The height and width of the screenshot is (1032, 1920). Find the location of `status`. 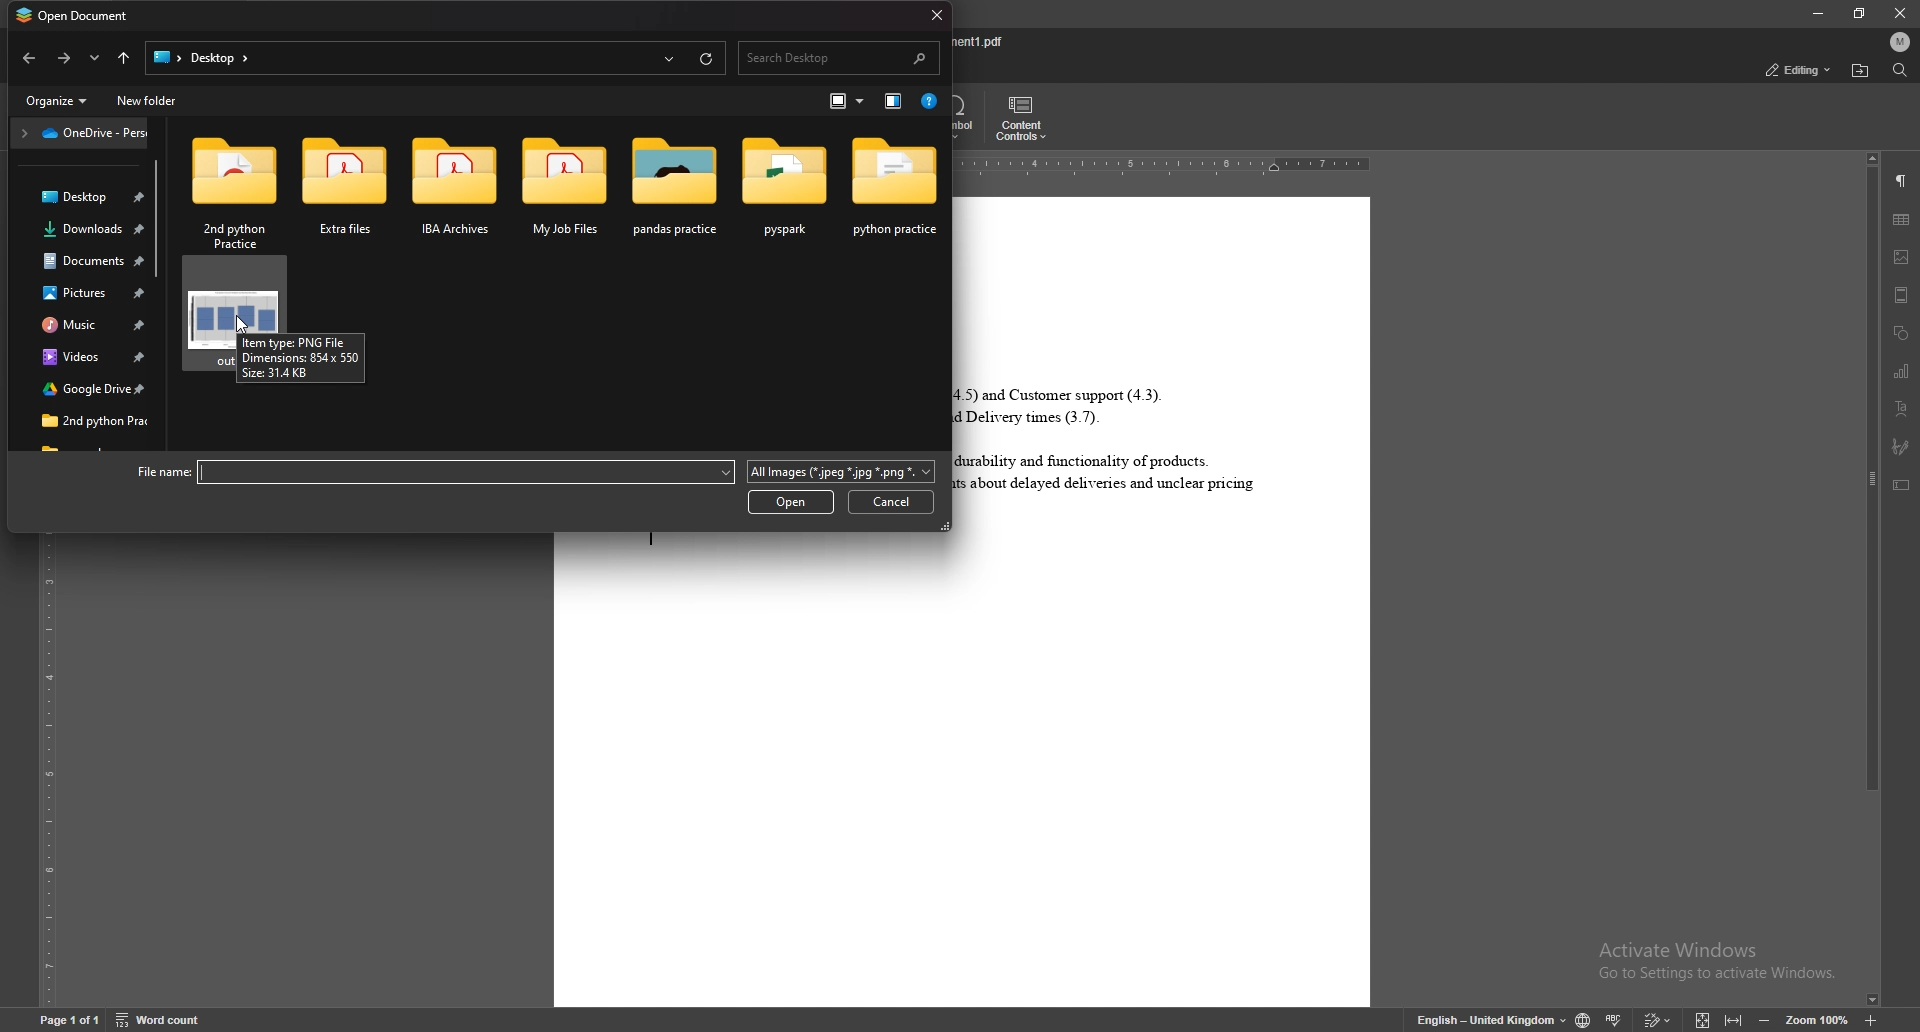

status is located at coordinates (1796, 68).